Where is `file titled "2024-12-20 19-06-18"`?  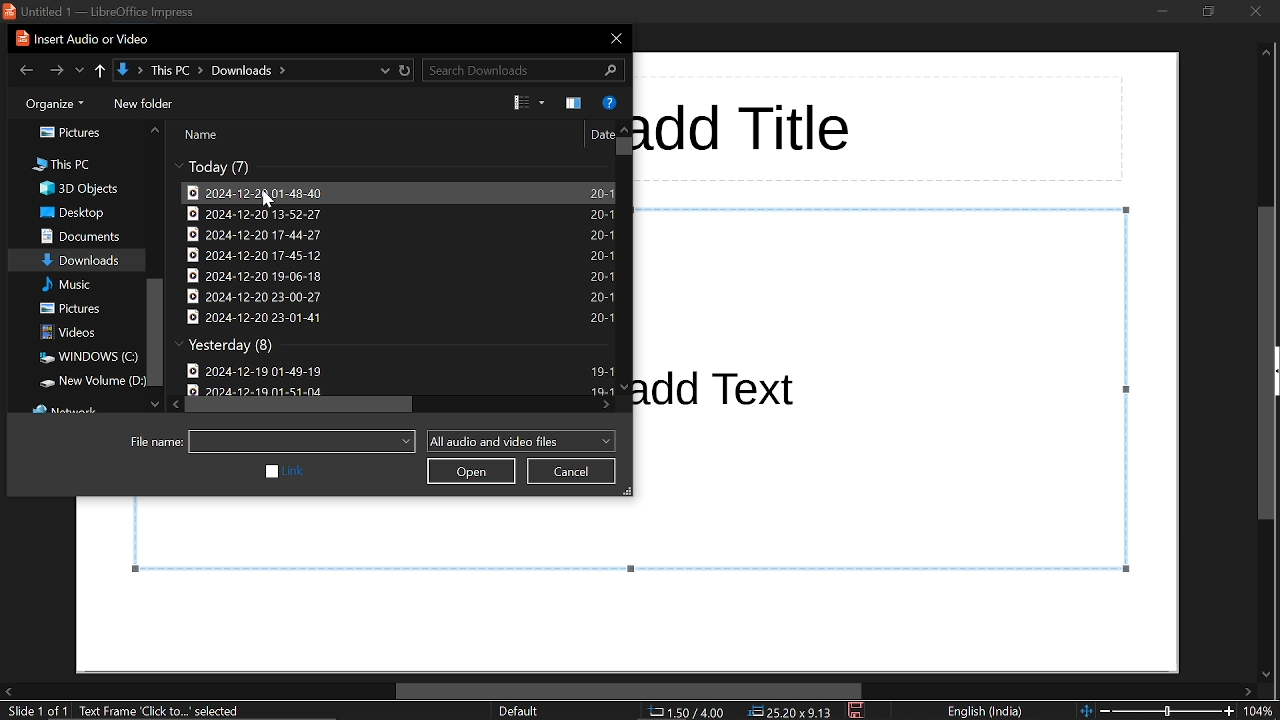 file titled "2024-12-20 19-06-18" is located at coordinates (398, 277).